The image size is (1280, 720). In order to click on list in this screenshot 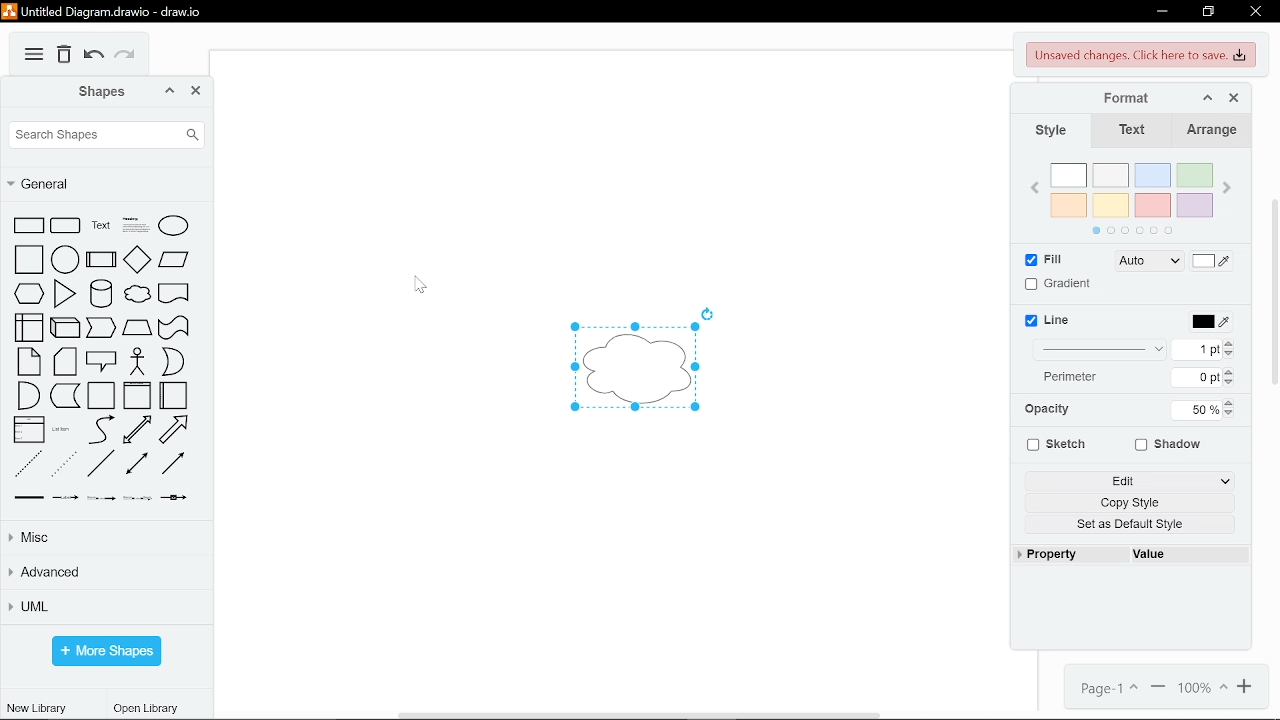, I will do `click(30, 430)`.